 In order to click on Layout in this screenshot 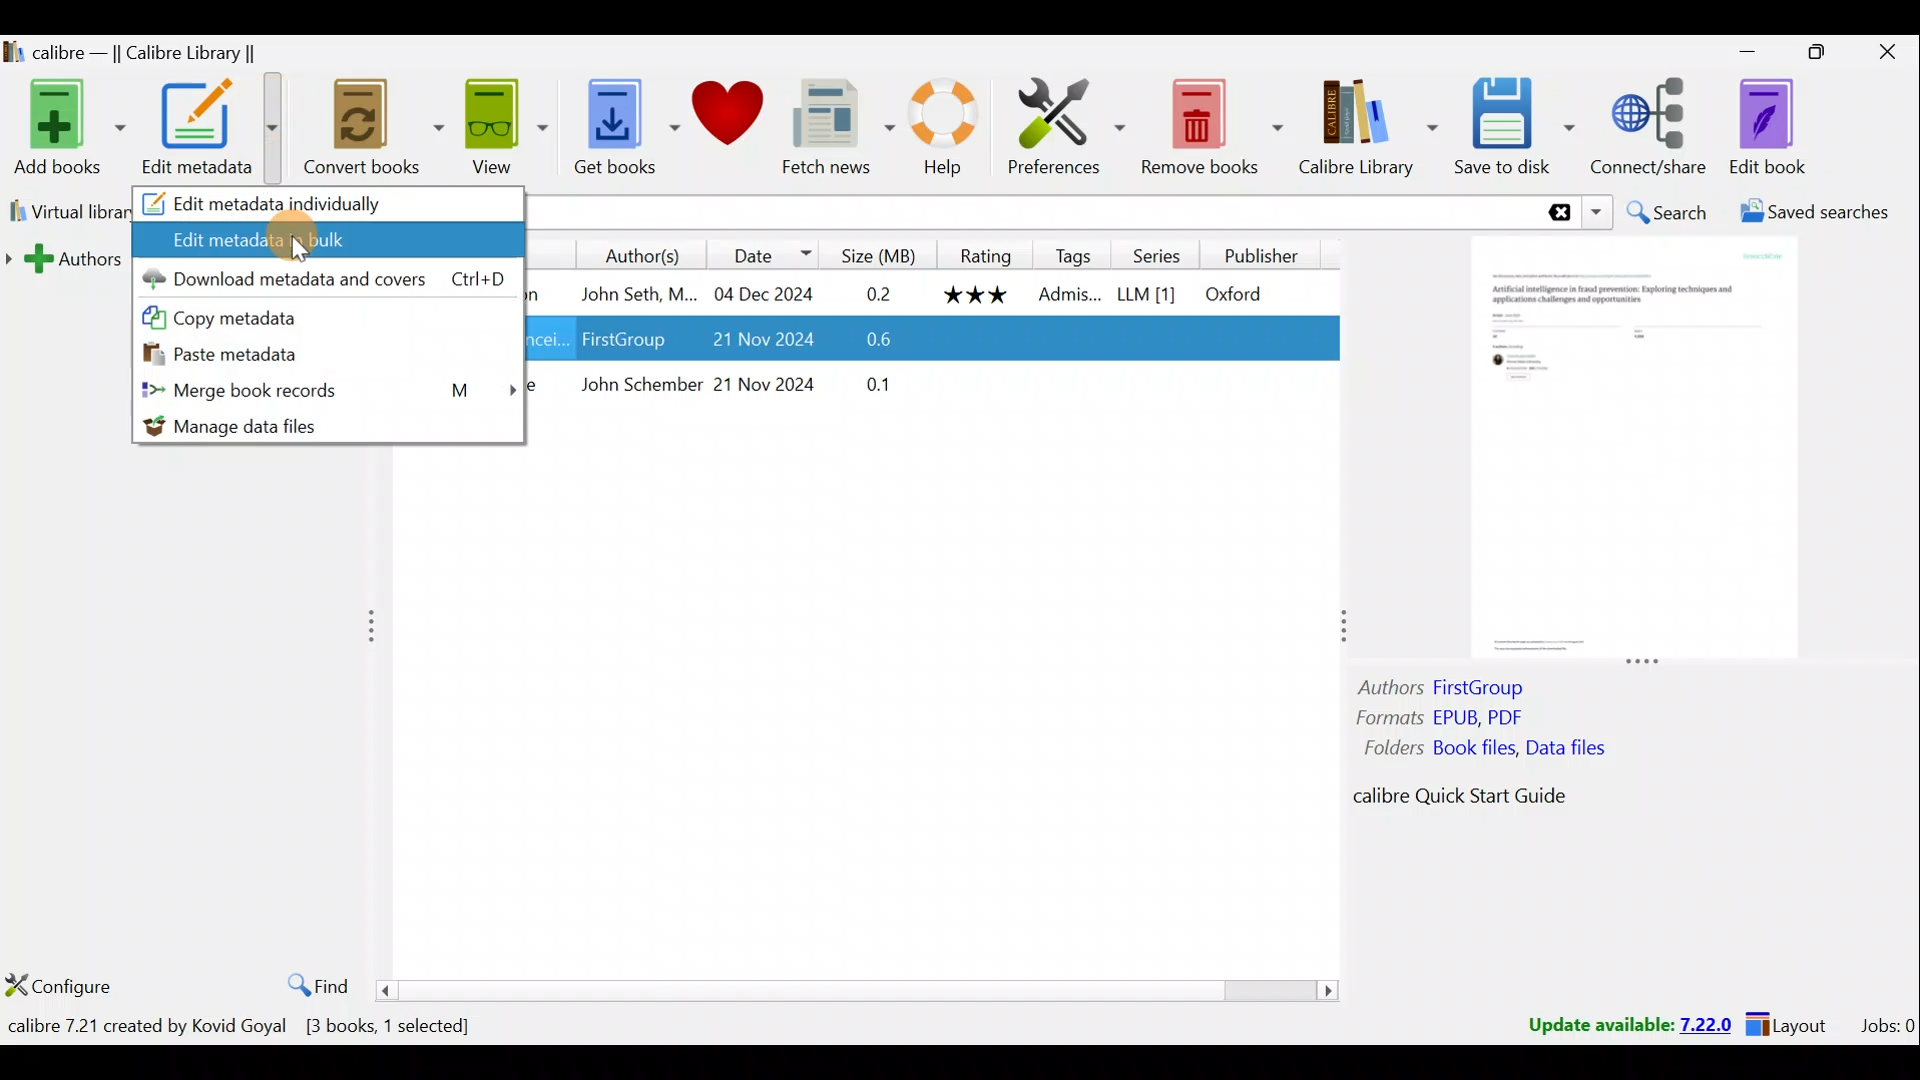, I will do `click(1791, 1022)`.